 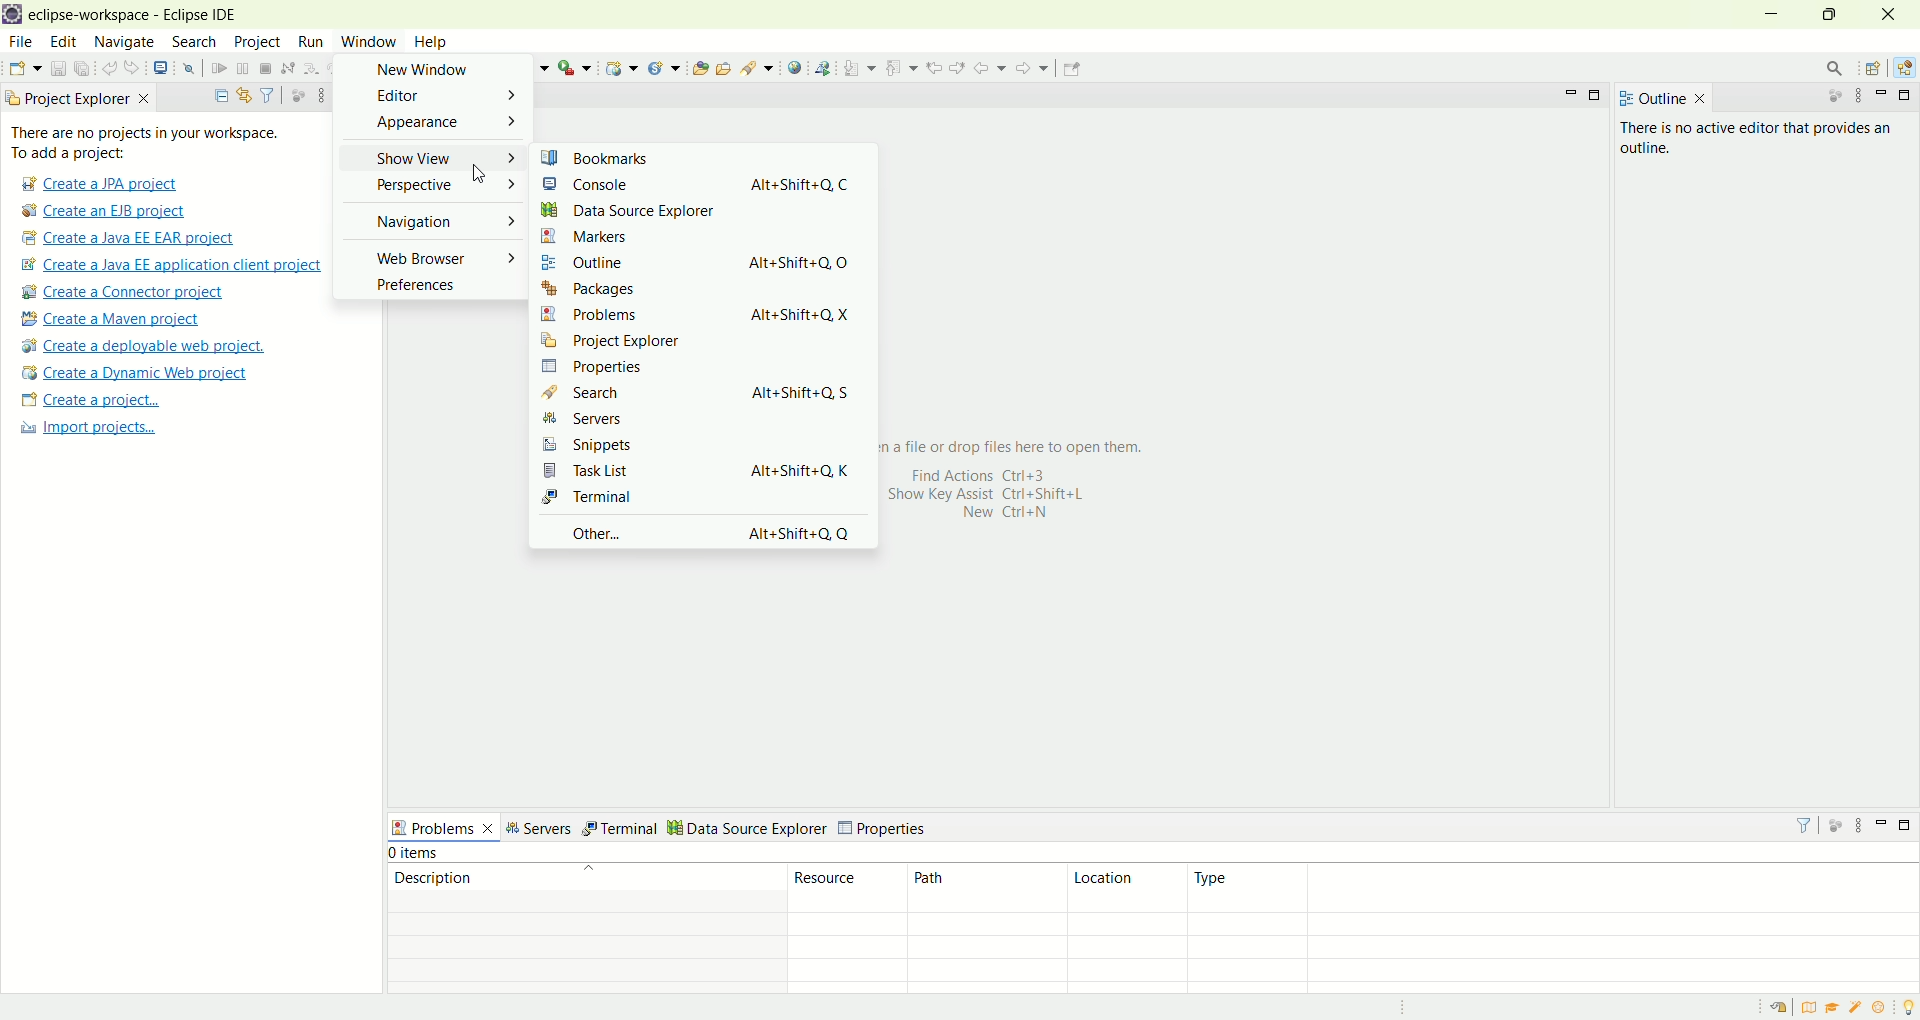 What do you see at coordinates (88, 401) in the screenshot?
I see `create a project` at bounding box center [88, 401].